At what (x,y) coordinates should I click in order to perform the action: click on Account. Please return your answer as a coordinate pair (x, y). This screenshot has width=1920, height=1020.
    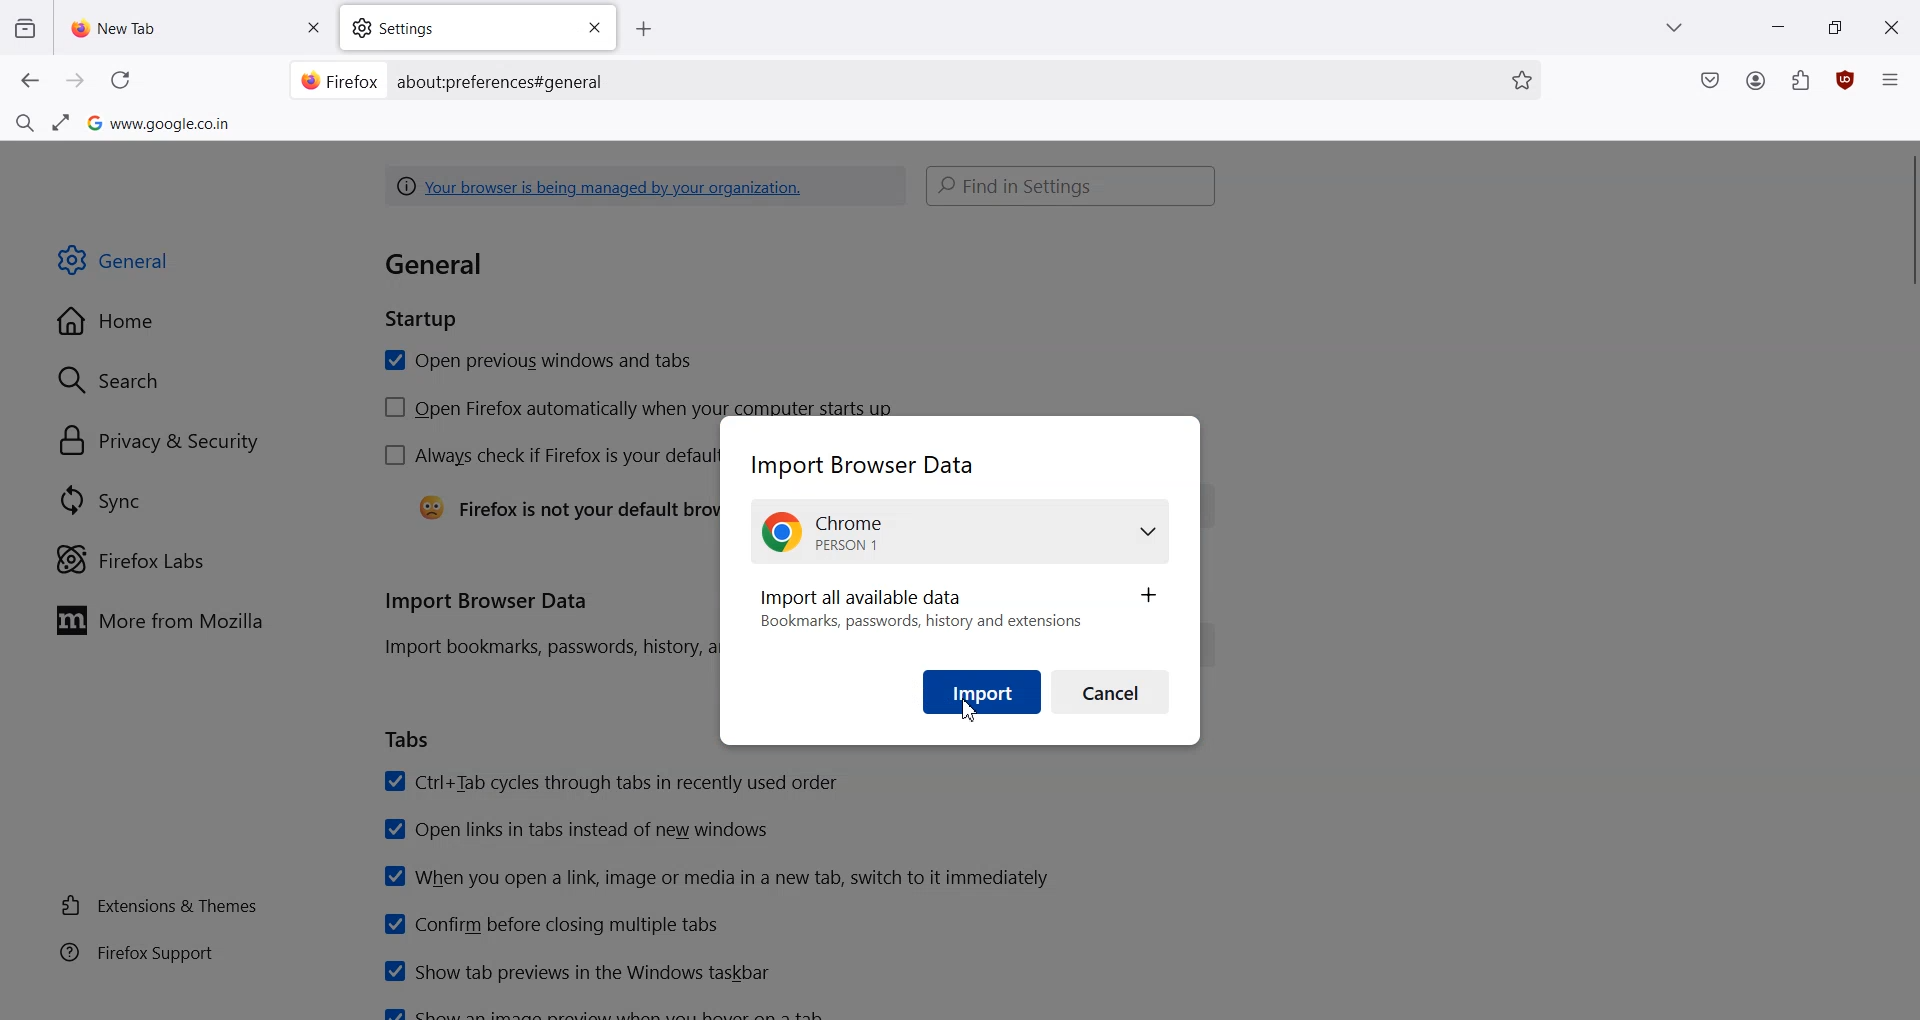
    Looking at the image, I should click on (1756, 81).